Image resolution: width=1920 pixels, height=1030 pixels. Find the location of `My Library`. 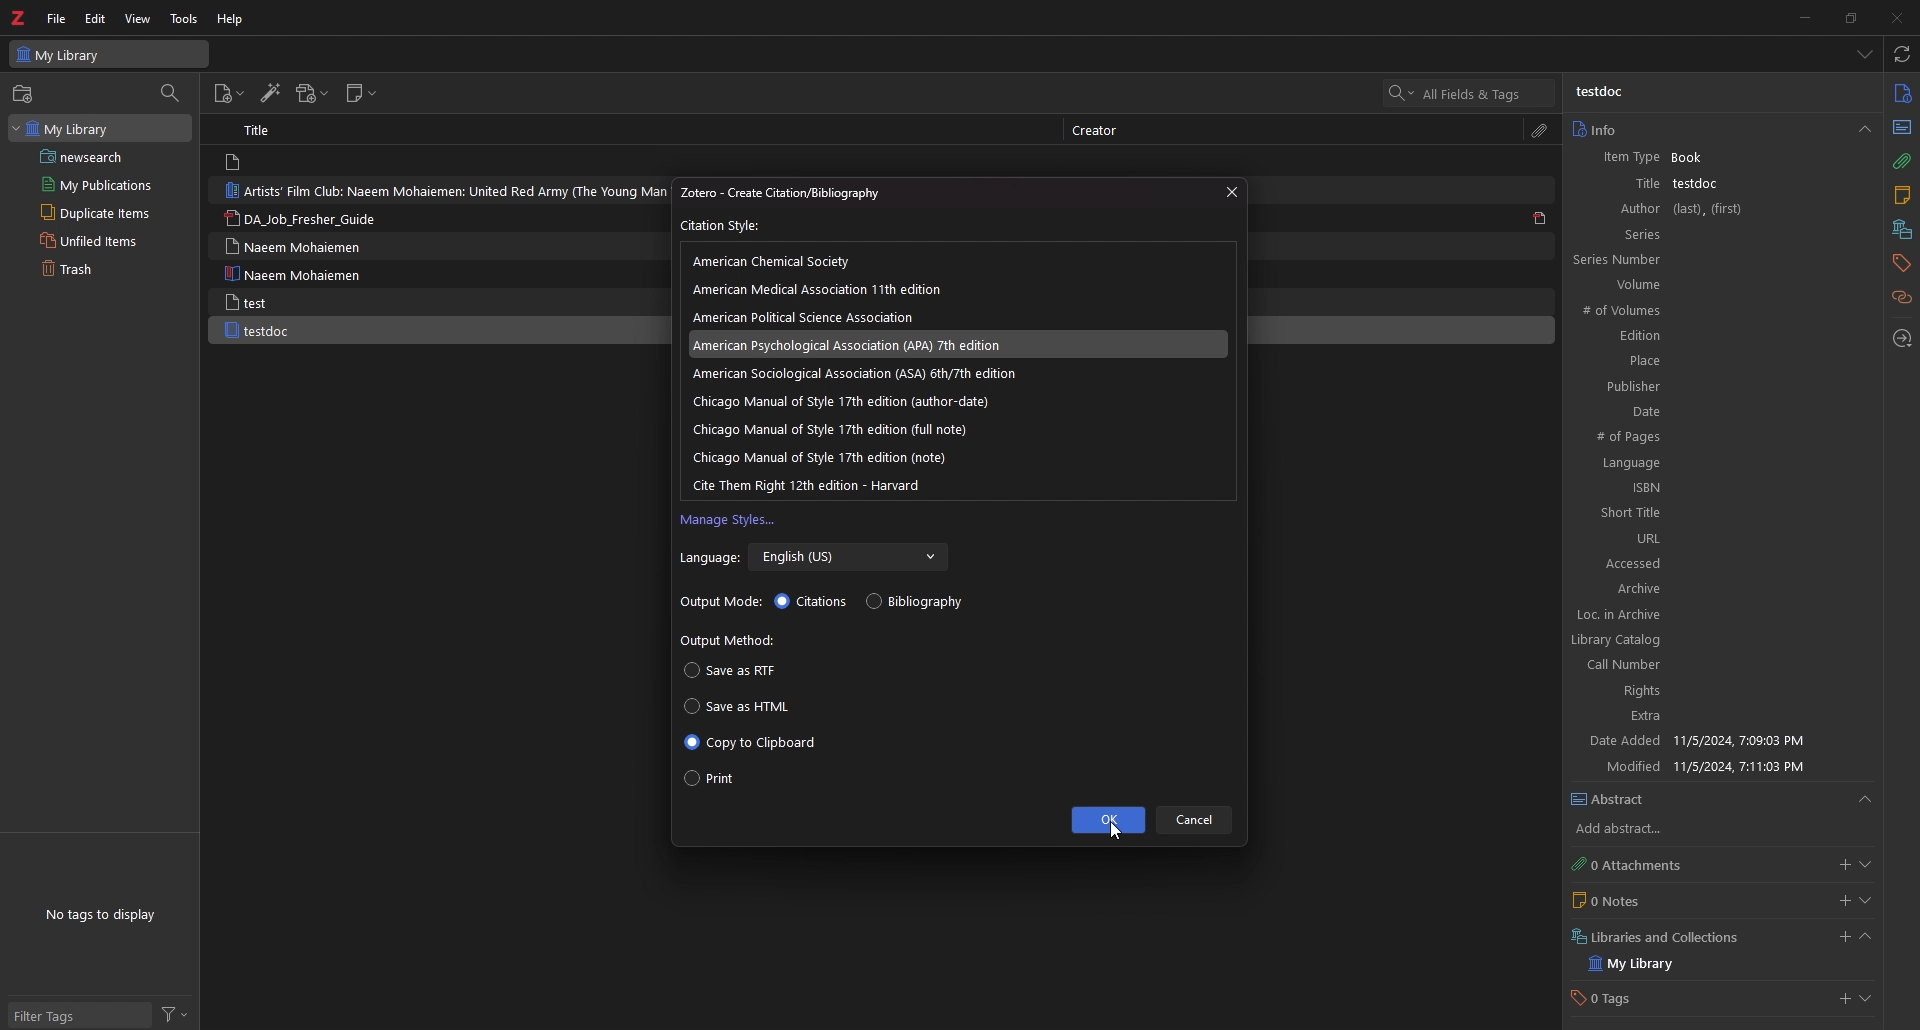

My Library is located at coordinates (109, 53).